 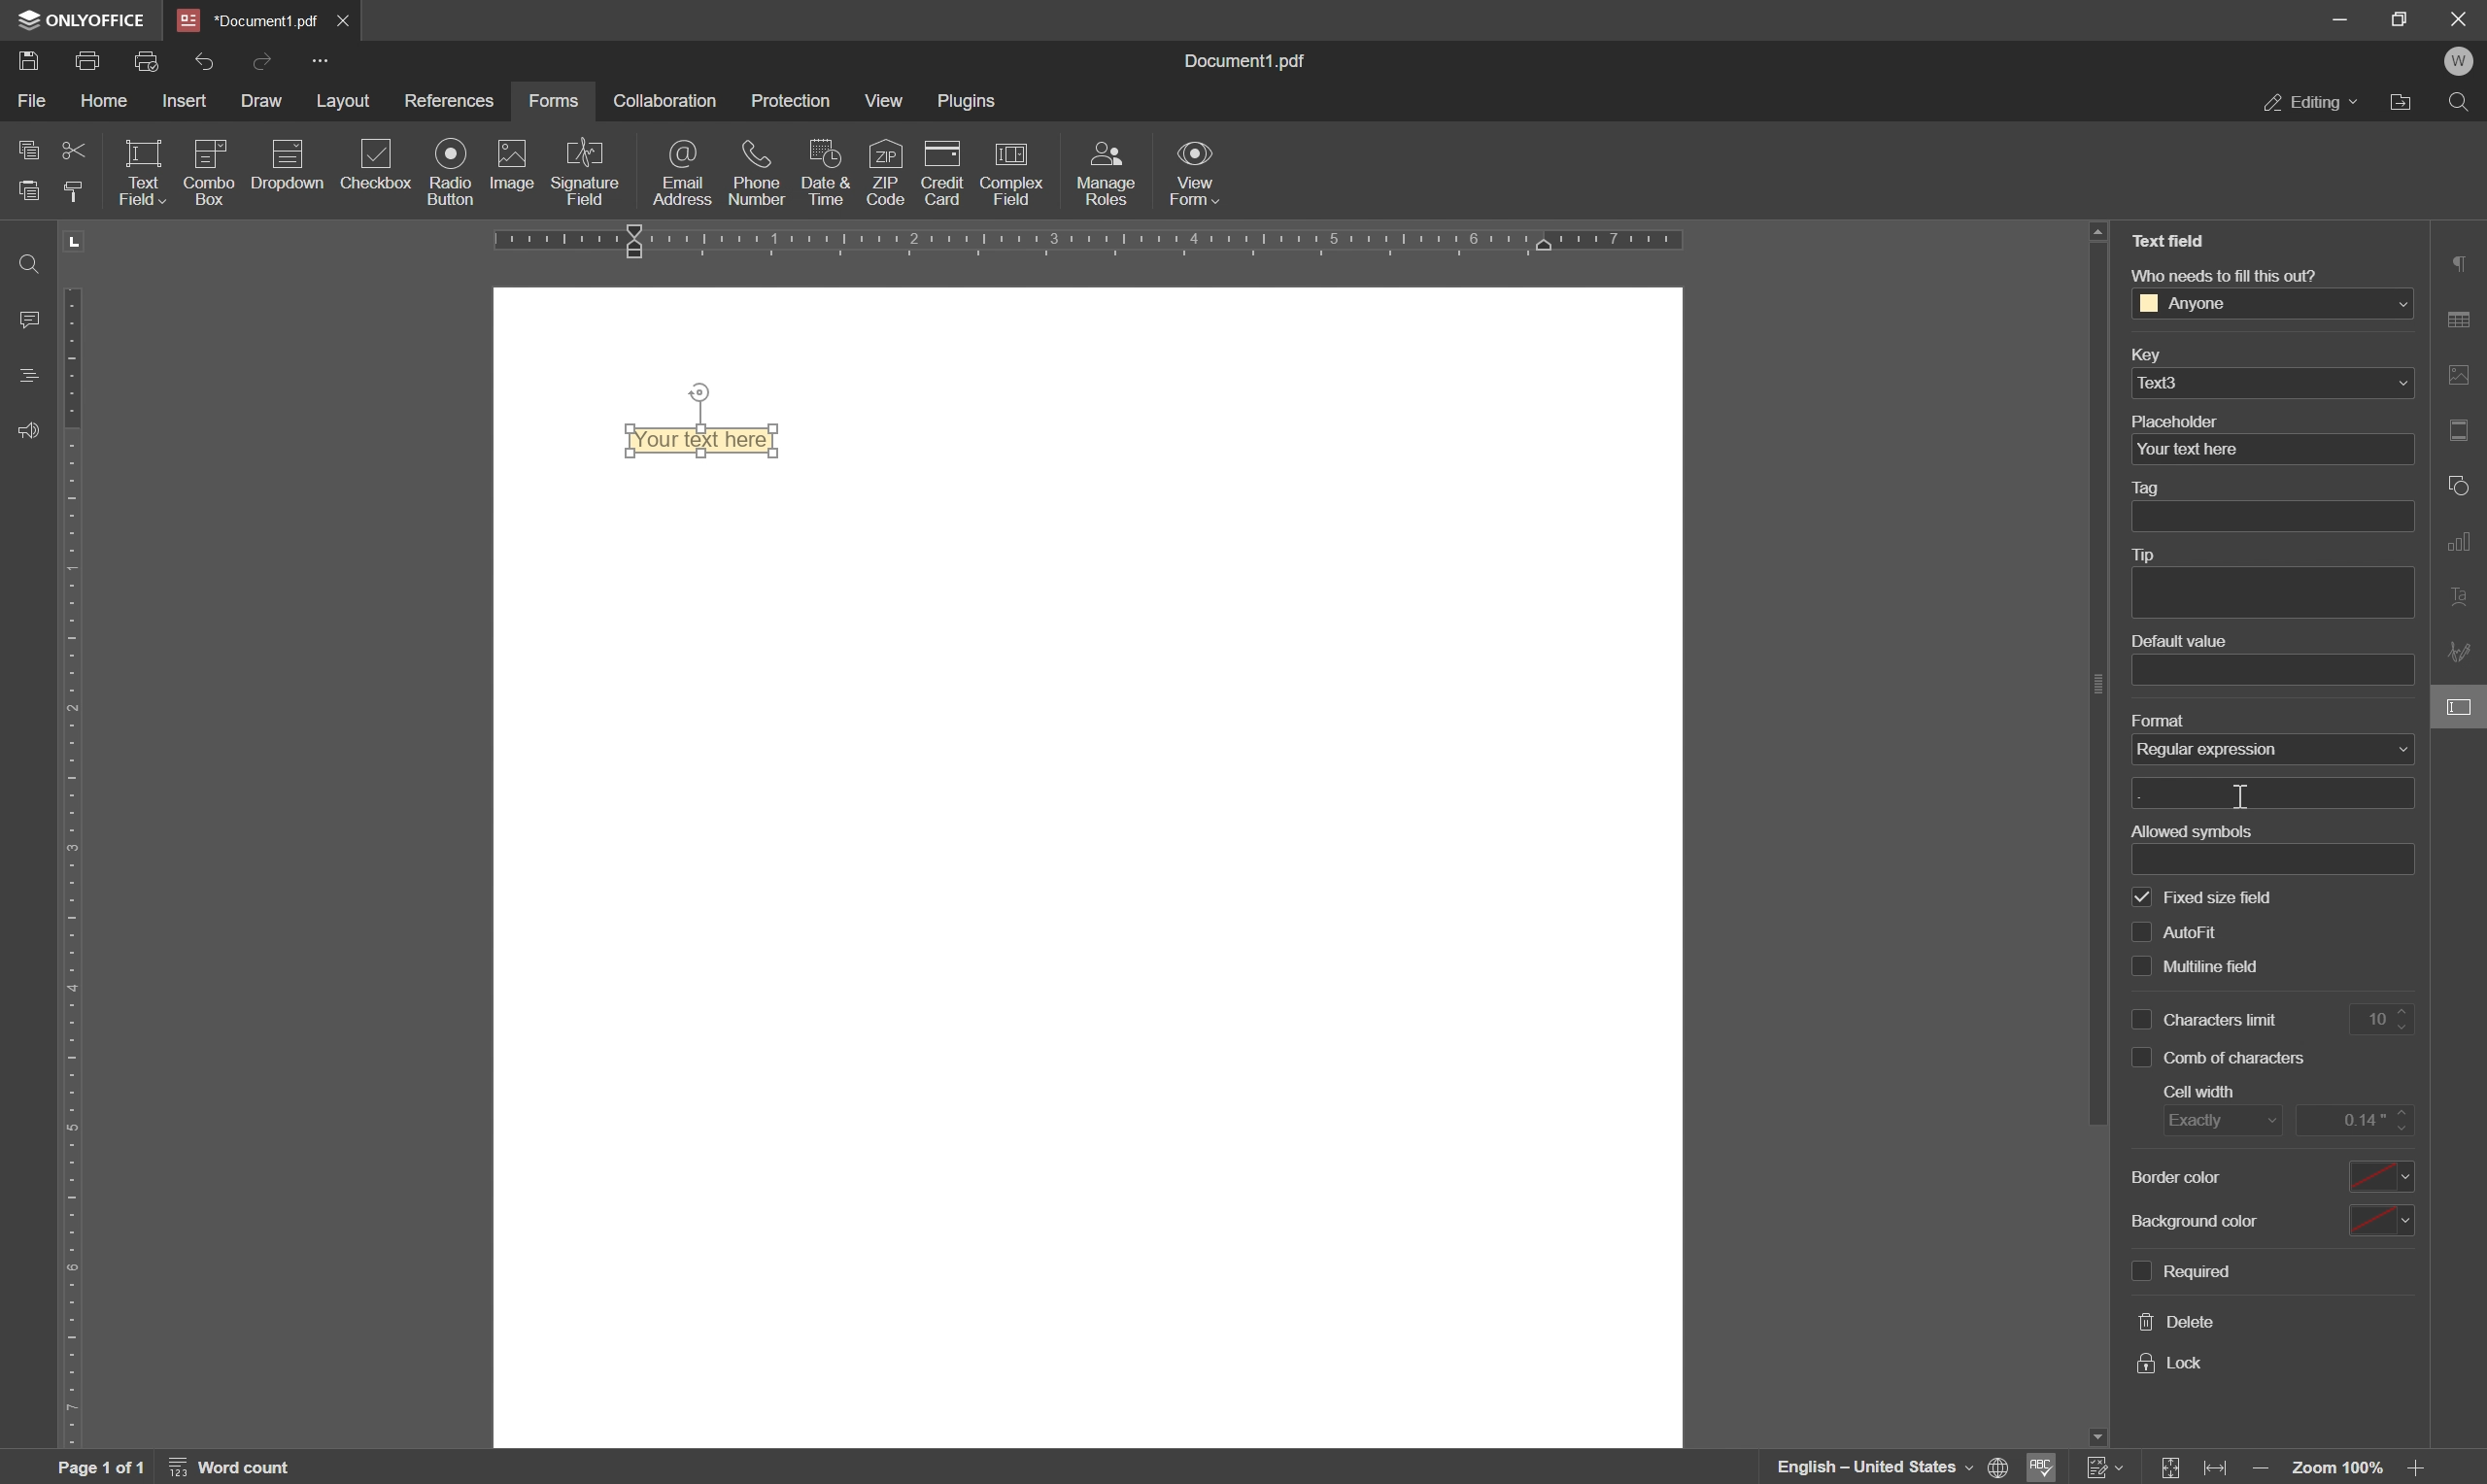 I want to click on tip, so click(x=2151, y=555).